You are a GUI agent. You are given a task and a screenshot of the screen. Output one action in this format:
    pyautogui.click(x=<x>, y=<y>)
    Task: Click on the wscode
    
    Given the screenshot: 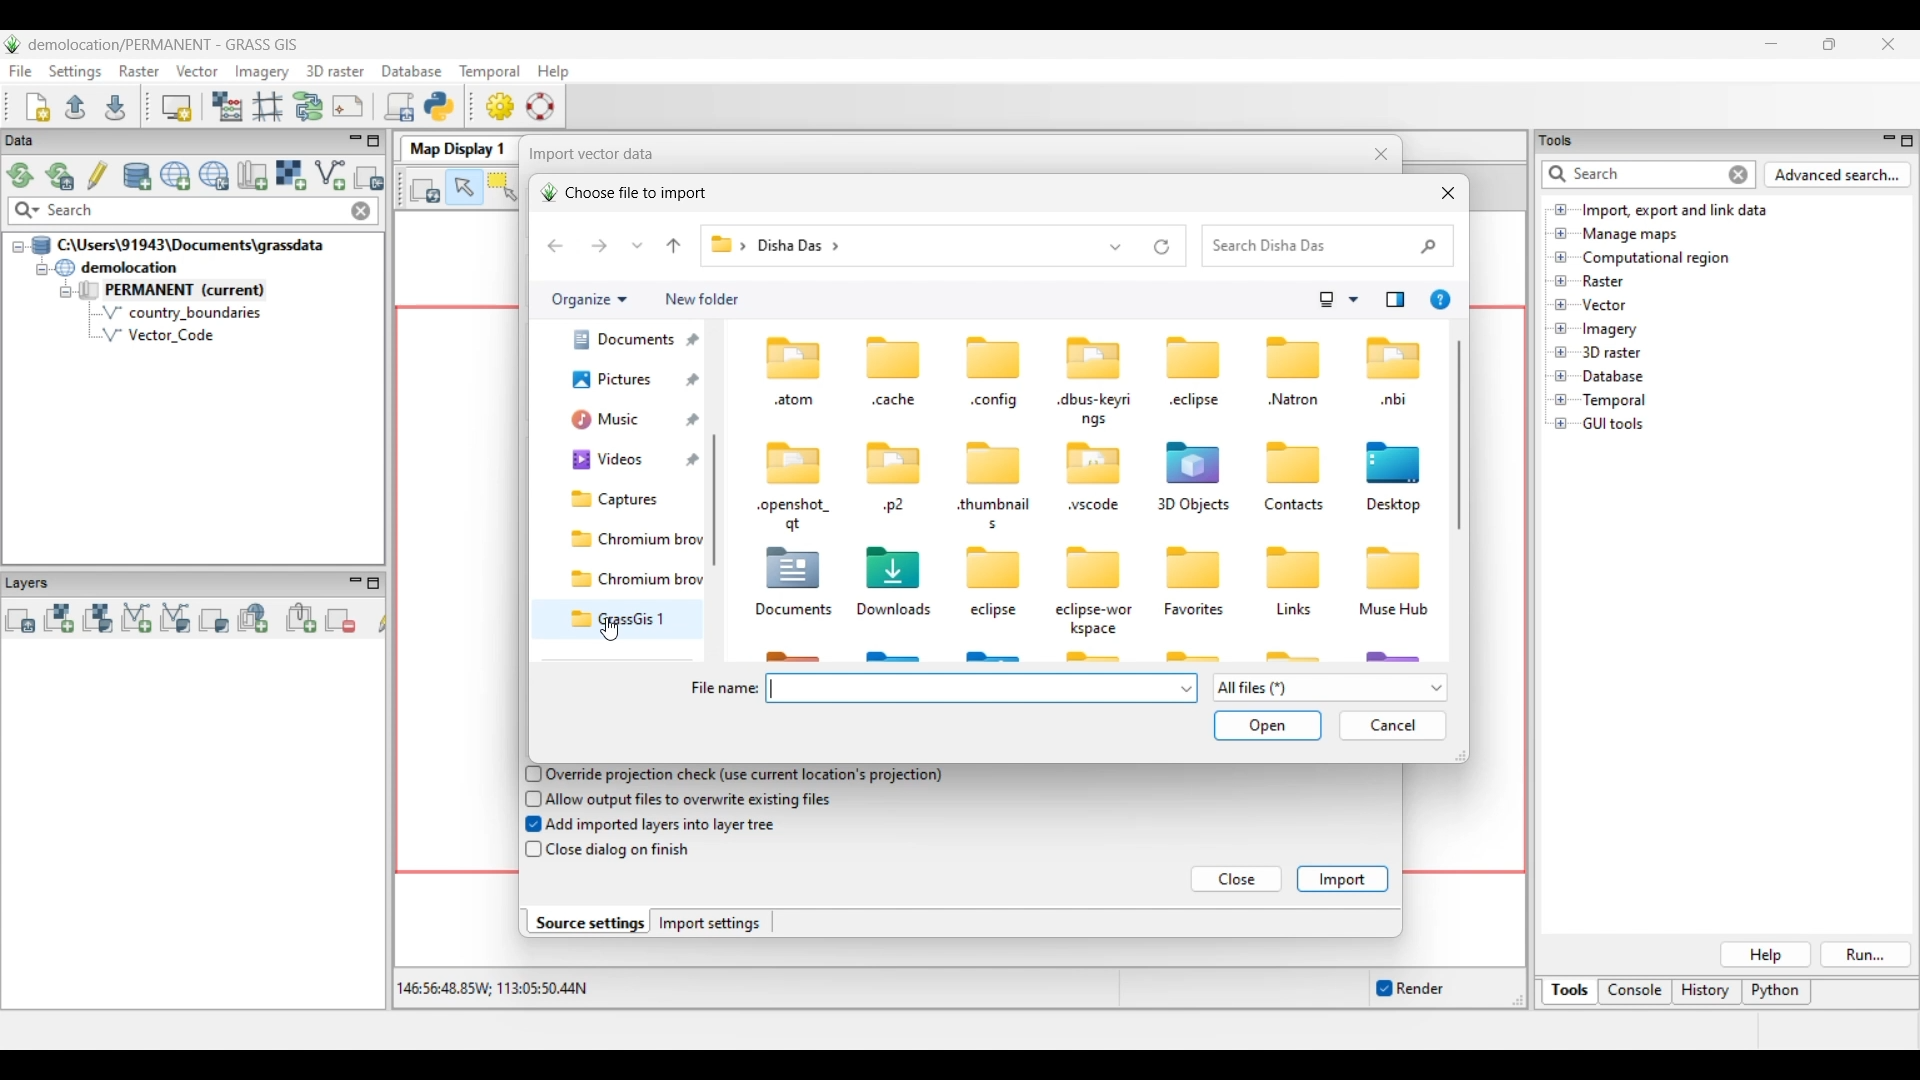 What is the action you would take?
    pyautogui.click(x=1094, y=507)
    